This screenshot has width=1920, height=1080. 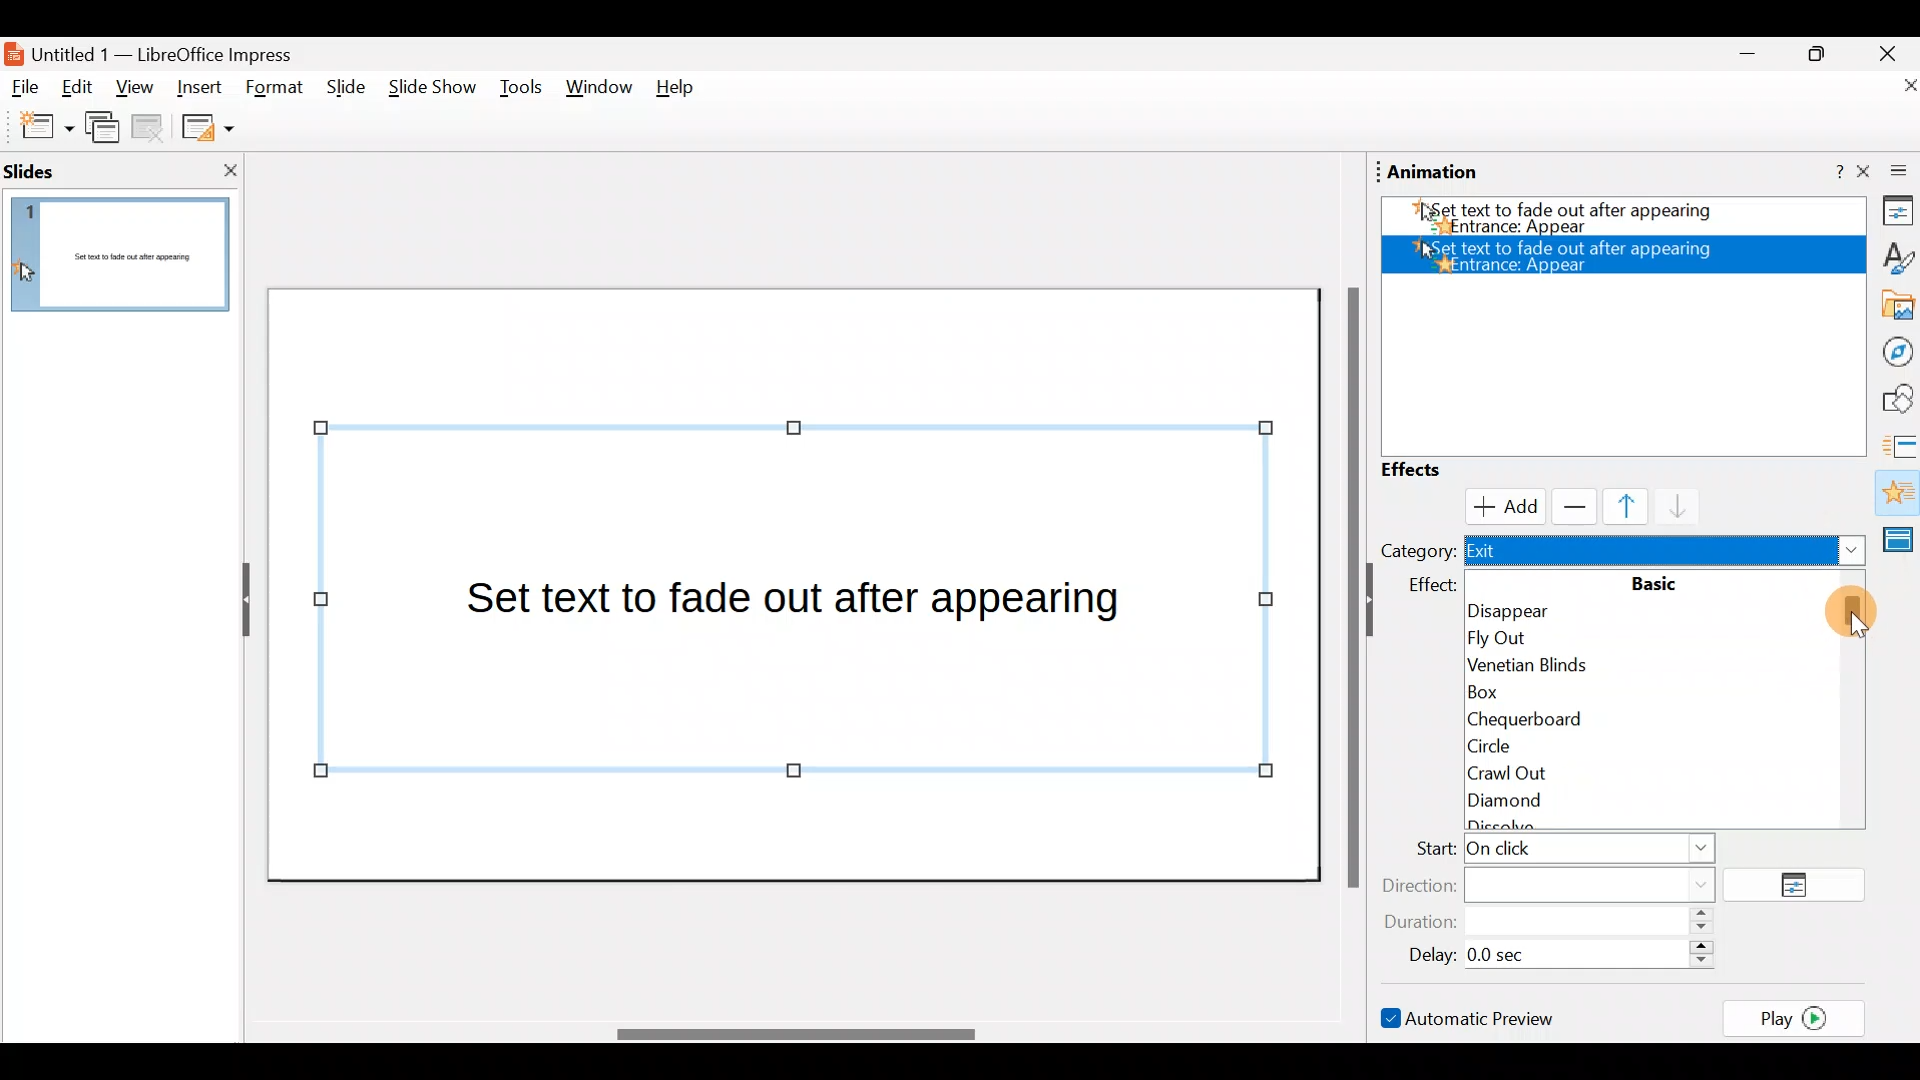 What do you see at coordinates (1666, 552) in the screenshot?
I see `Exit` at bounding box center [1666, 552].